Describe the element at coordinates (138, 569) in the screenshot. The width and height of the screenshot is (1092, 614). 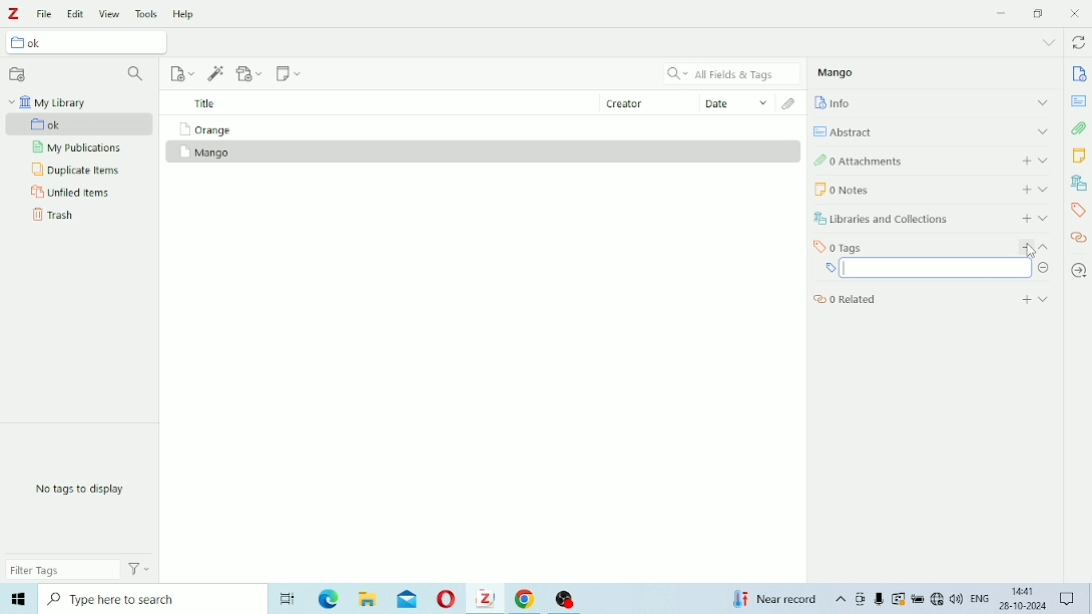
I see `Actions` at that location.